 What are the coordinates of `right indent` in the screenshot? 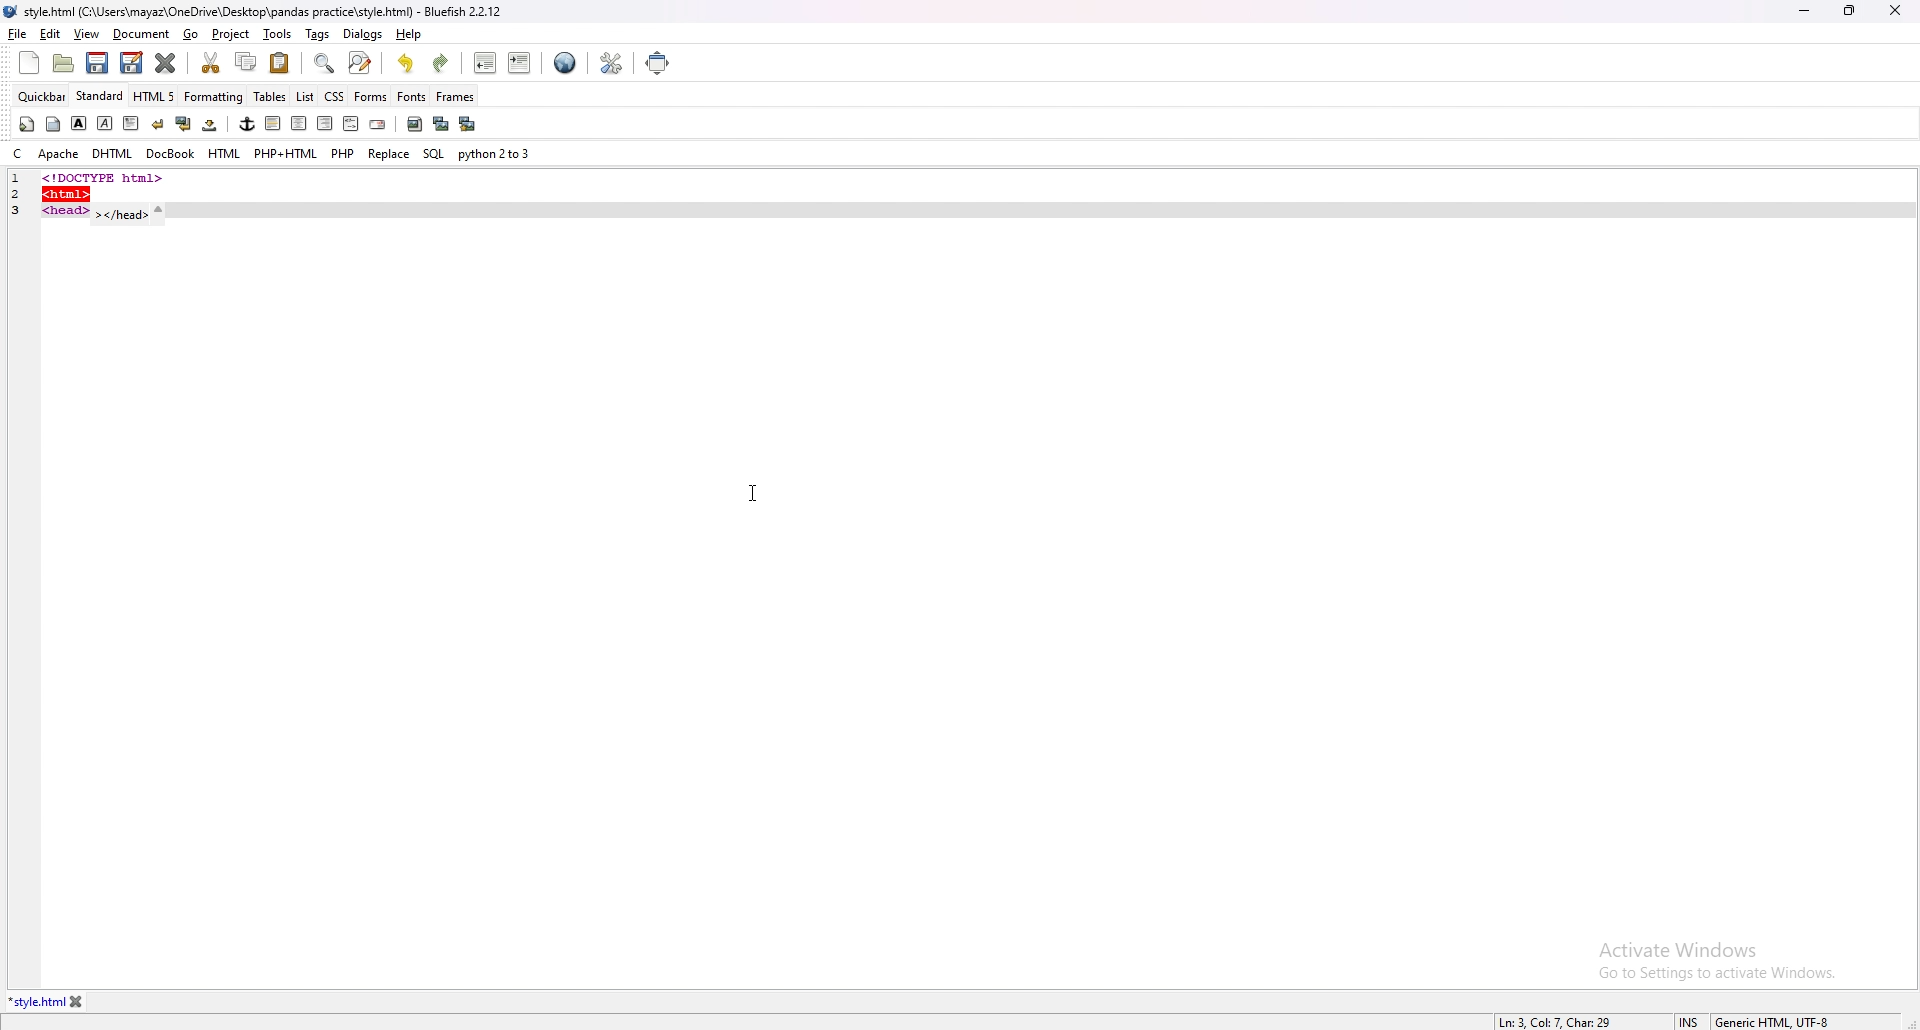 It's located at (322, 123).